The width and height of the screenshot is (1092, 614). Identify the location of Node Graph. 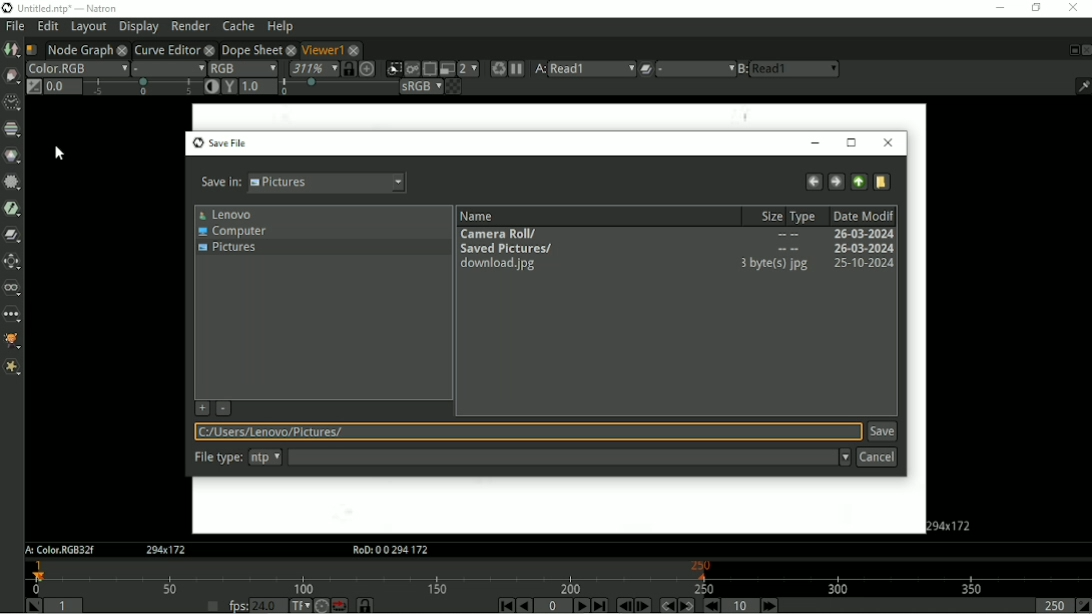
(78, 49).